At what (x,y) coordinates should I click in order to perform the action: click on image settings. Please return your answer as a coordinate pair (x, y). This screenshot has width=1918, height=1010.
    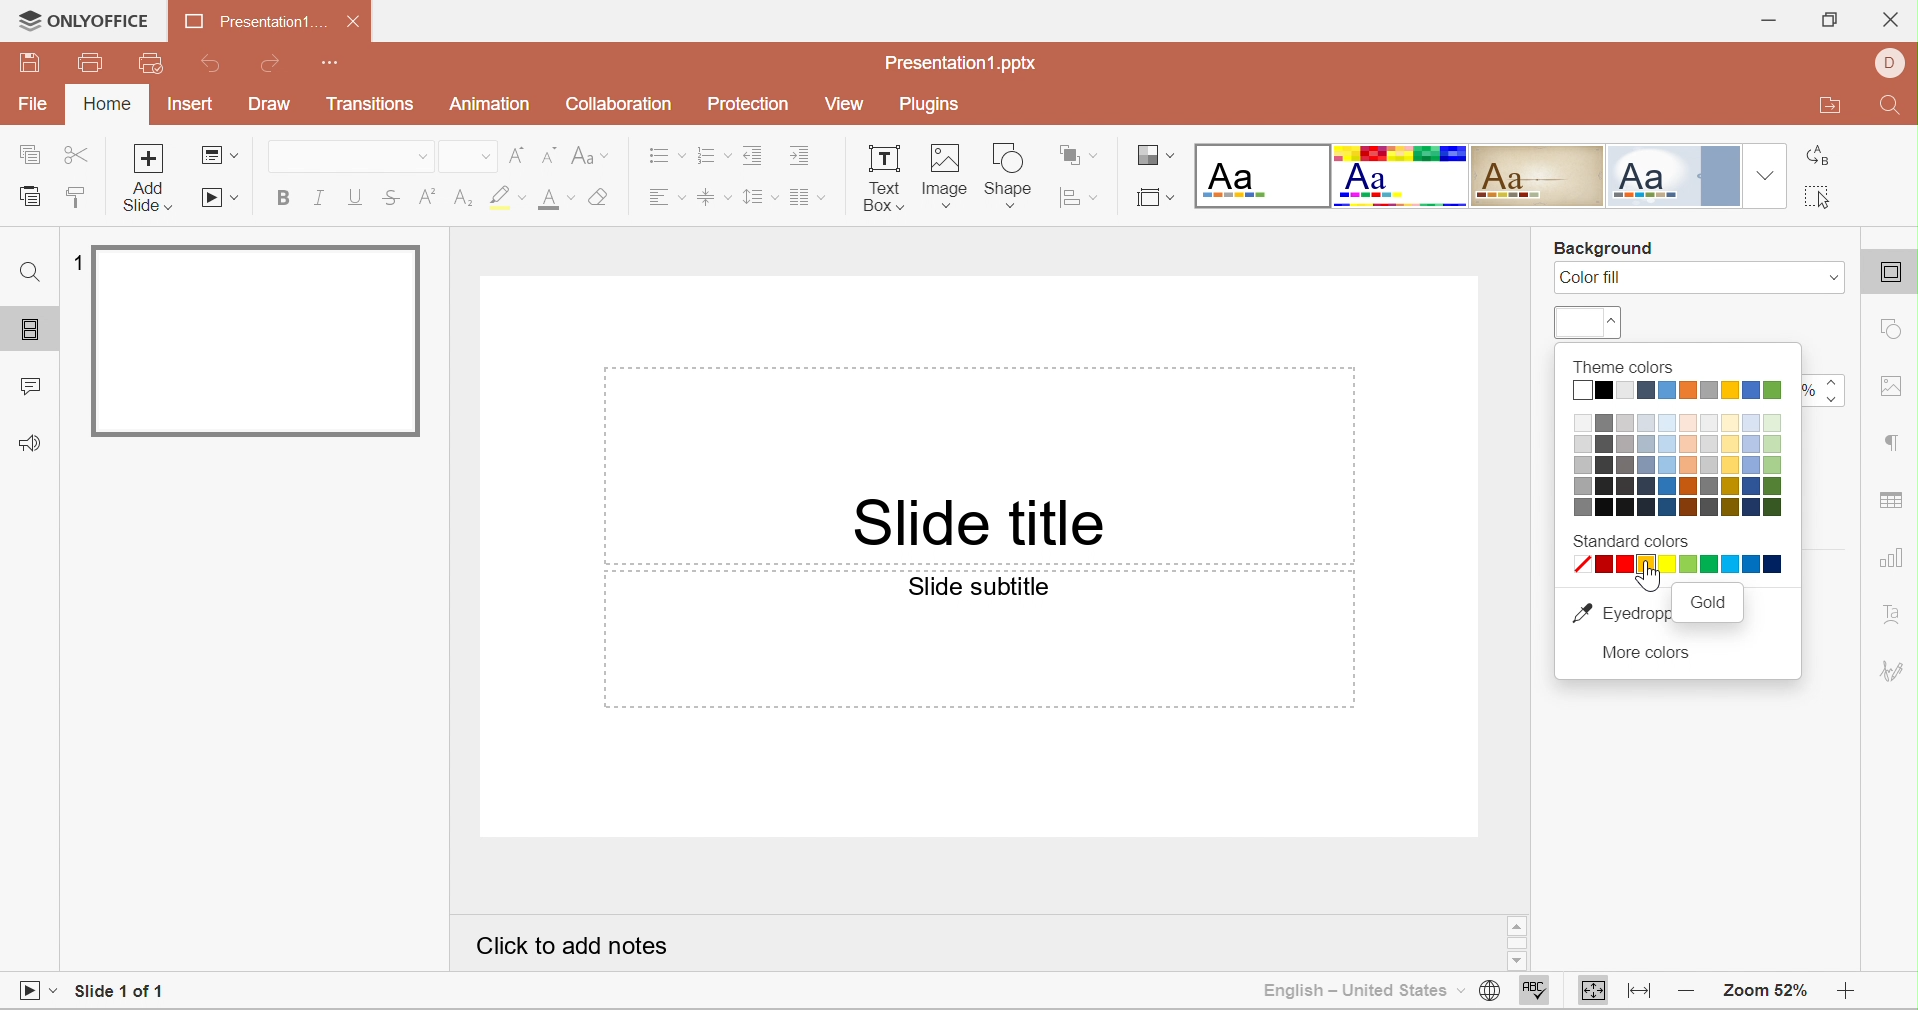
    Looking at the image, I should click on (1895, 387).